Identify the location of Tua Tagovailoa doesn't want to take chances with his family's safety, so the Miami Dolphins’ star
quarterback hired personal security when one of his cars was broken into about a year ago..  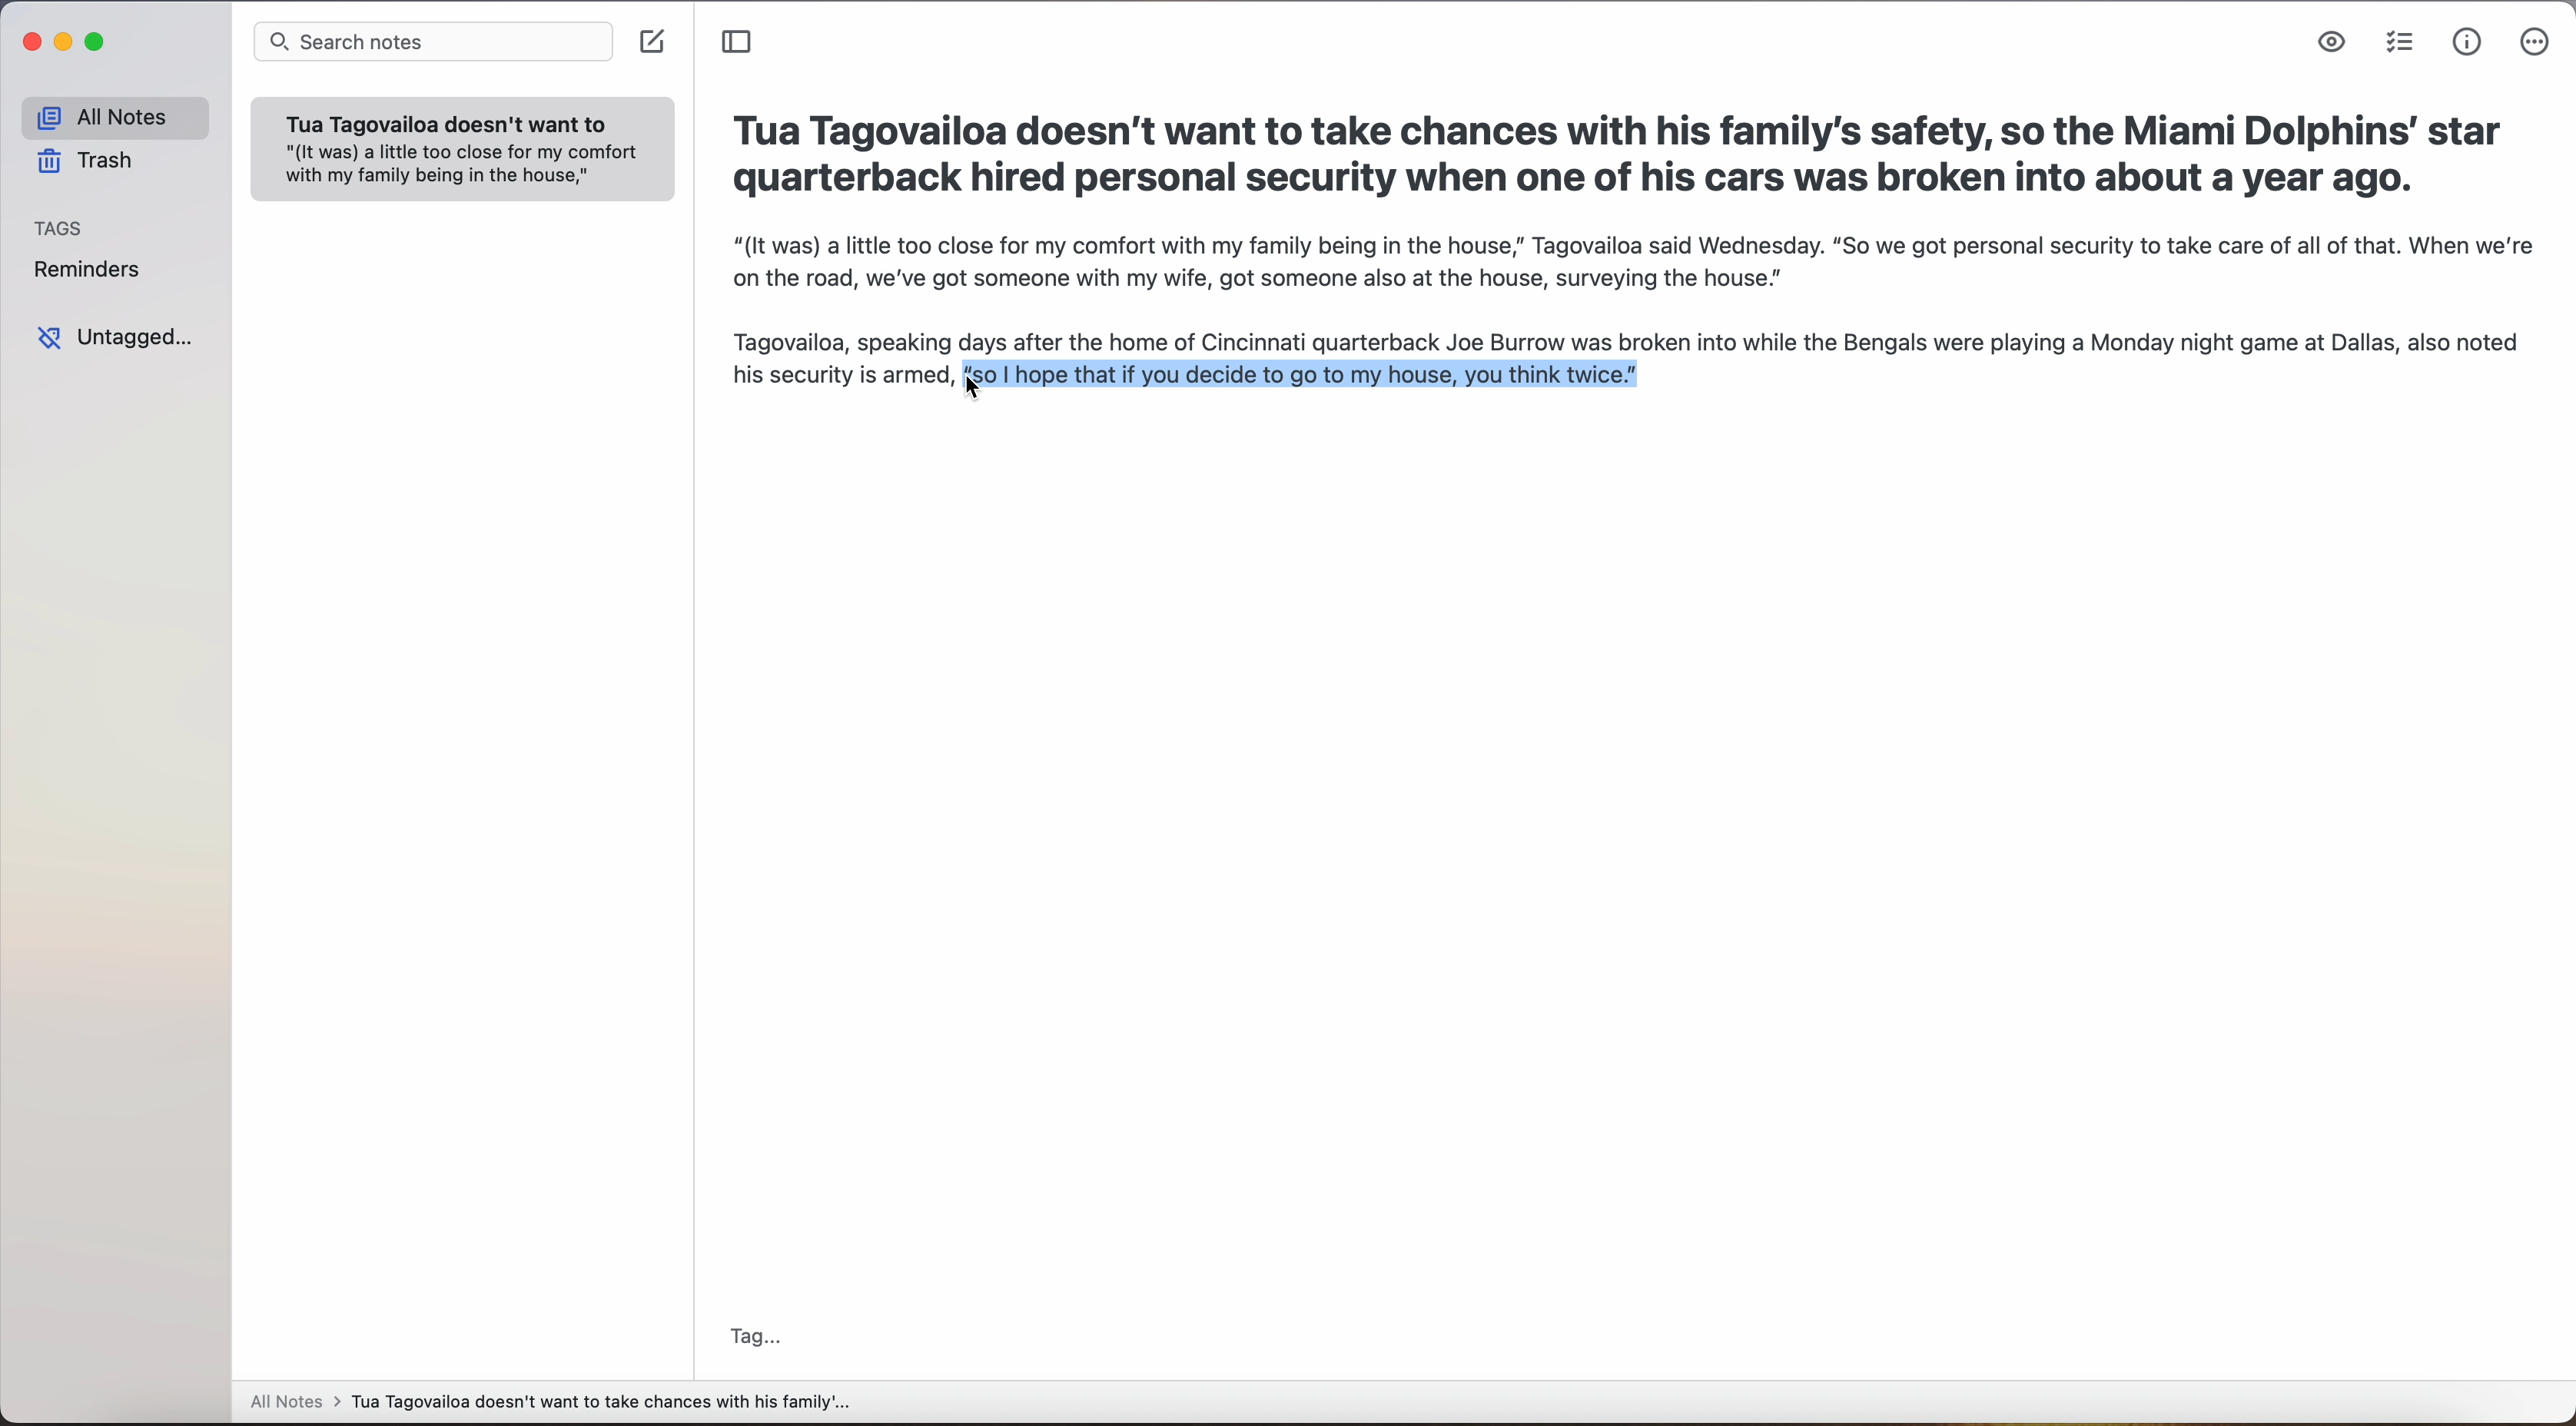
(1621, 152).